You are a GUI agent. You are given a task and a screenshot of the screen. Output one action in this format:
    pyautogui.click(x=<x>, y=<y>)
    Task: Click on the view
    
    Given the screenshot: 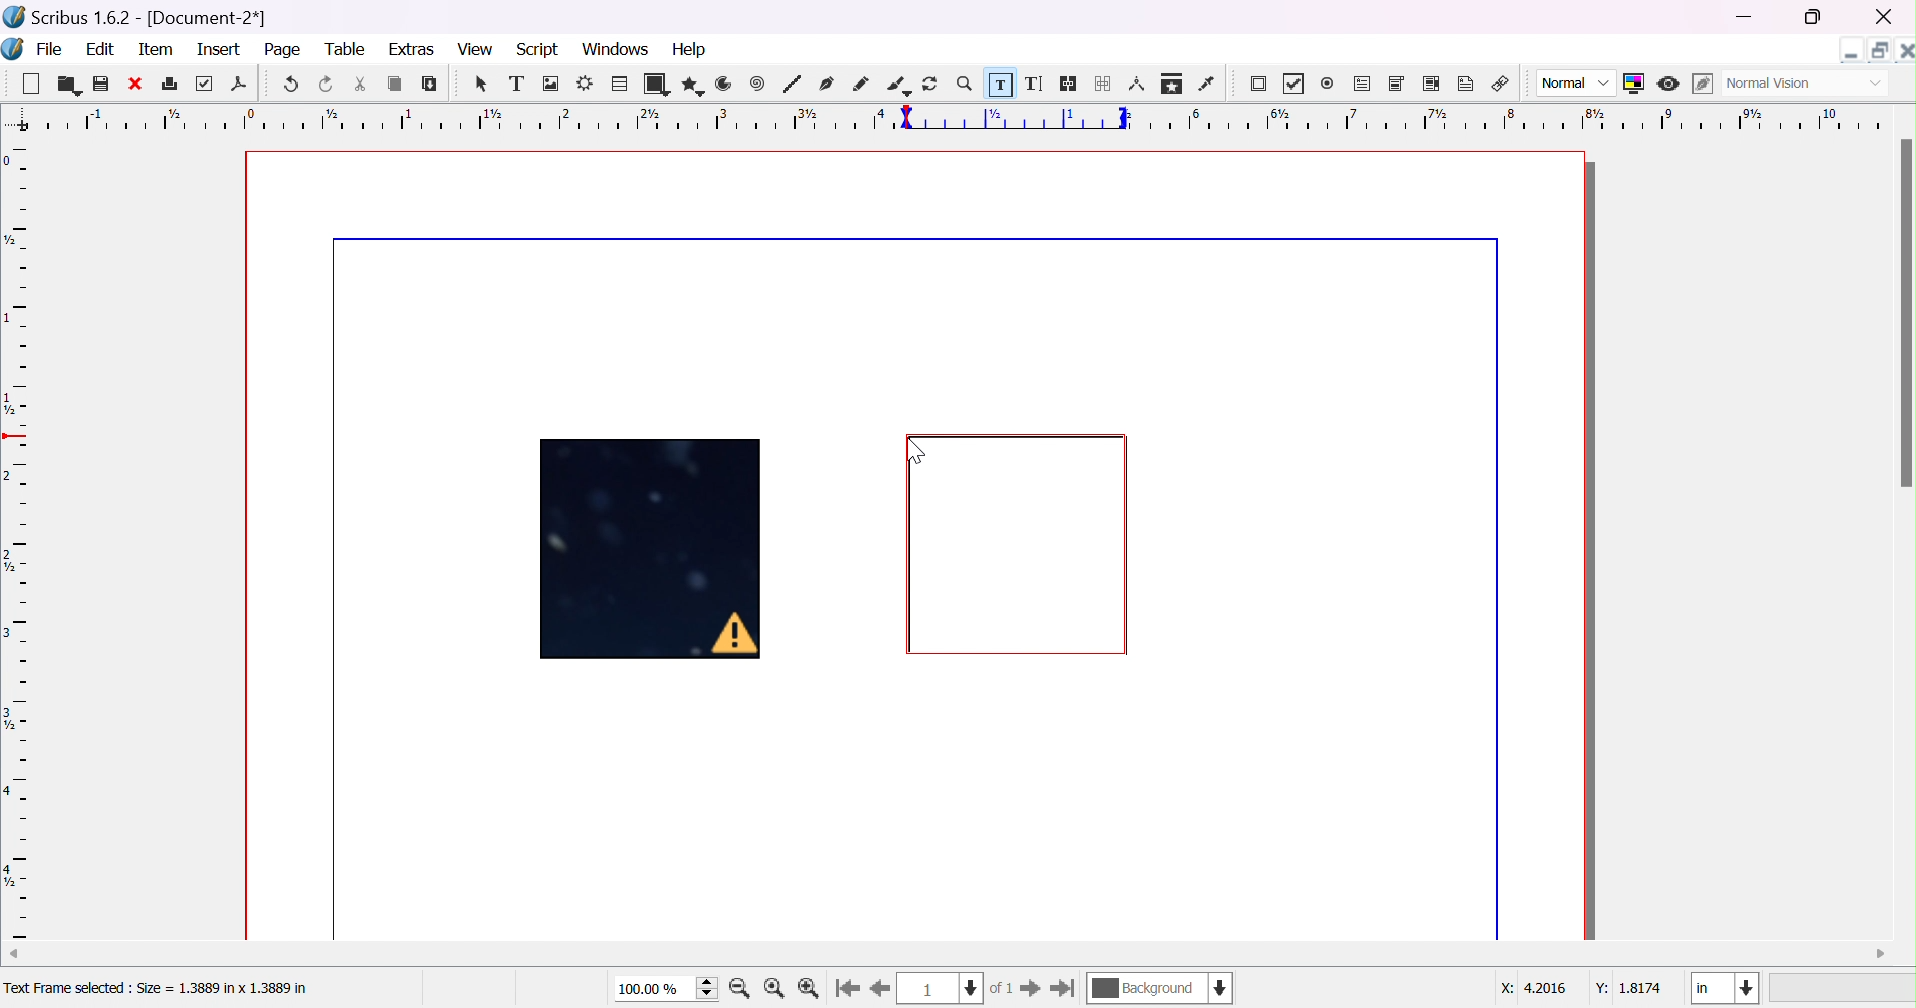 What is the action you would take?
    pyautogui.click(x=472, y=48)
    